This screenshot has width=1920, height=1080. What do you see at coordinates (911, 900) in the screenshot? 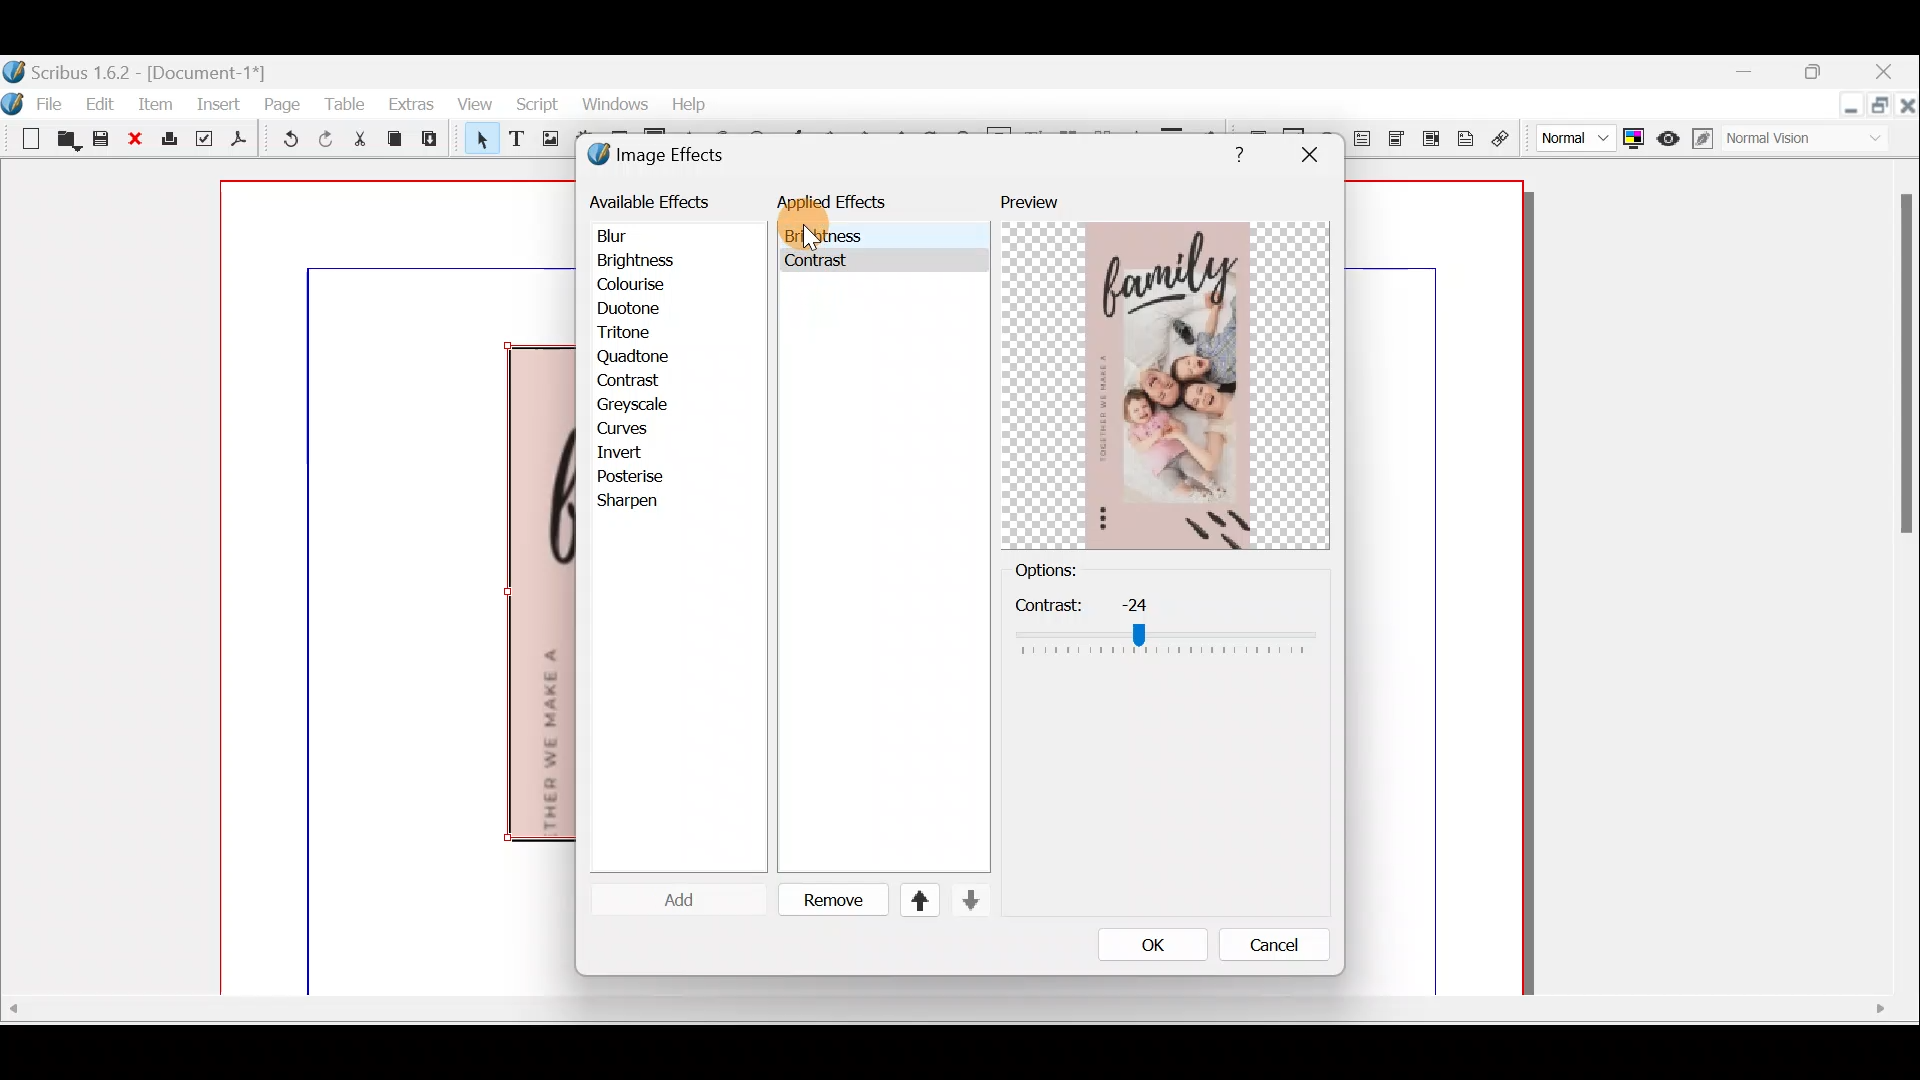
I see `Move up` at bounding box center [911, 900].